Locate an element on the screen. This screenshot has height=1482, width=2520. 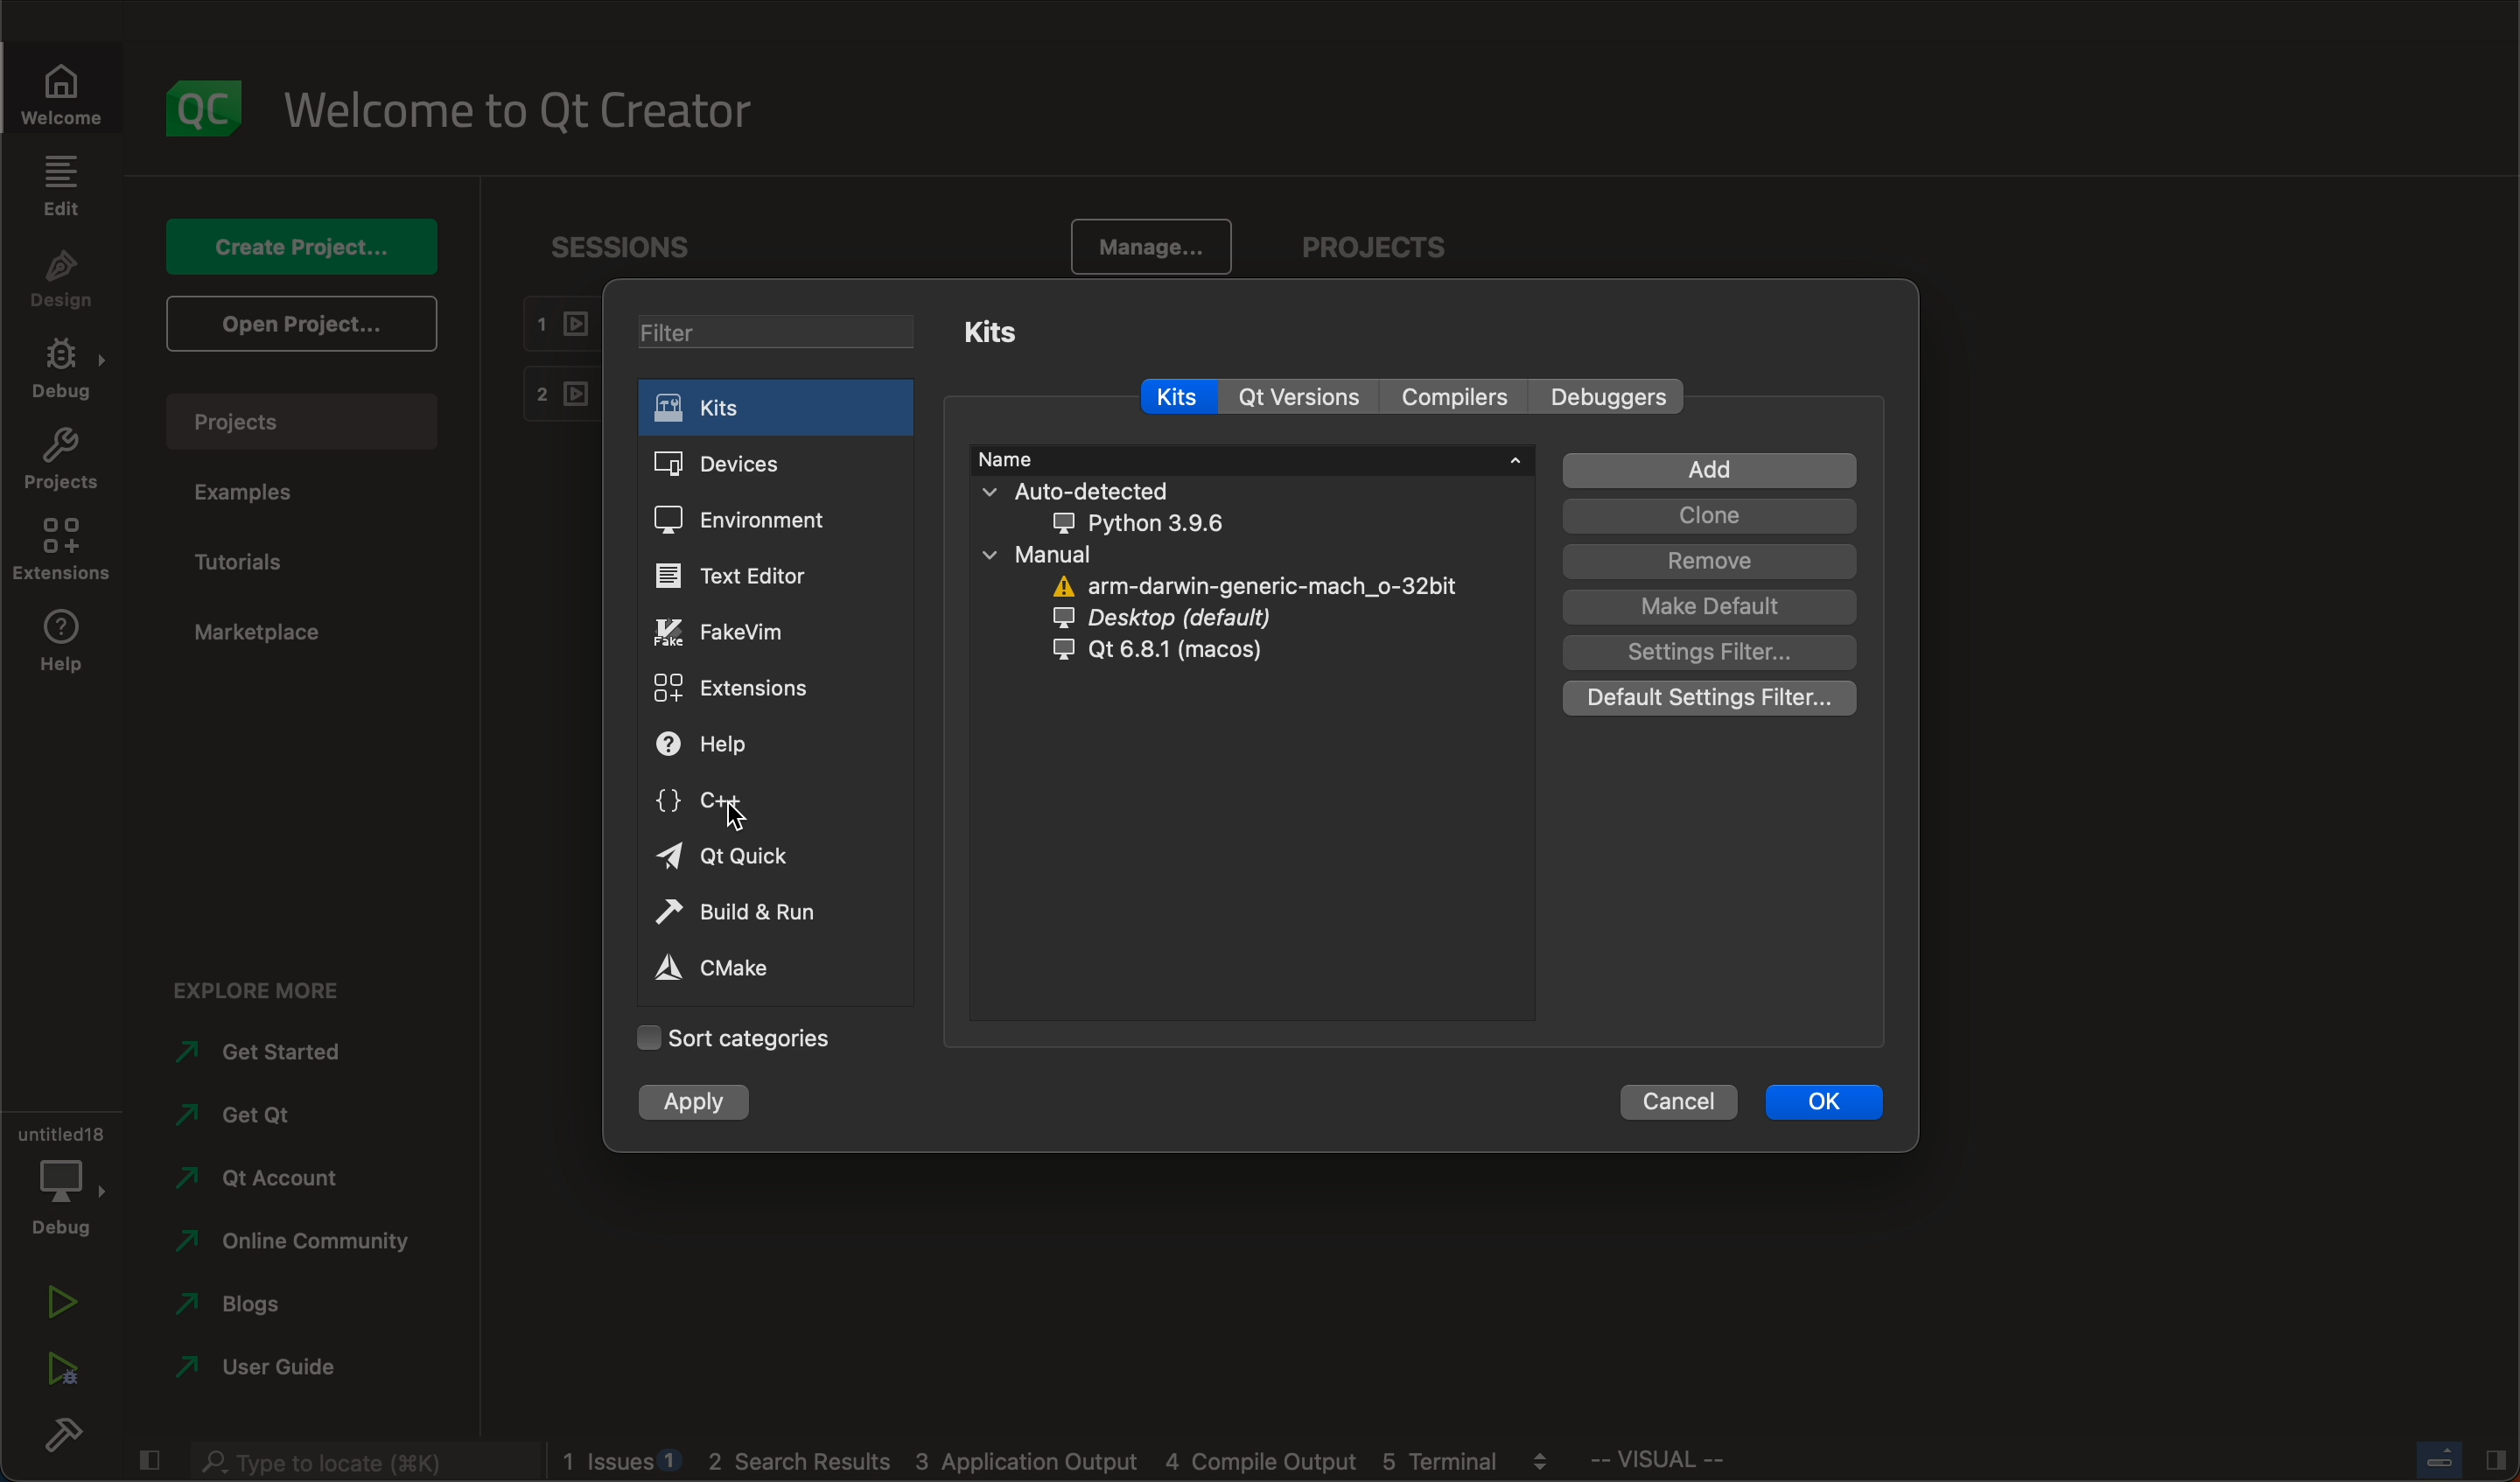
search bar is located at coordinates (360, 1458).